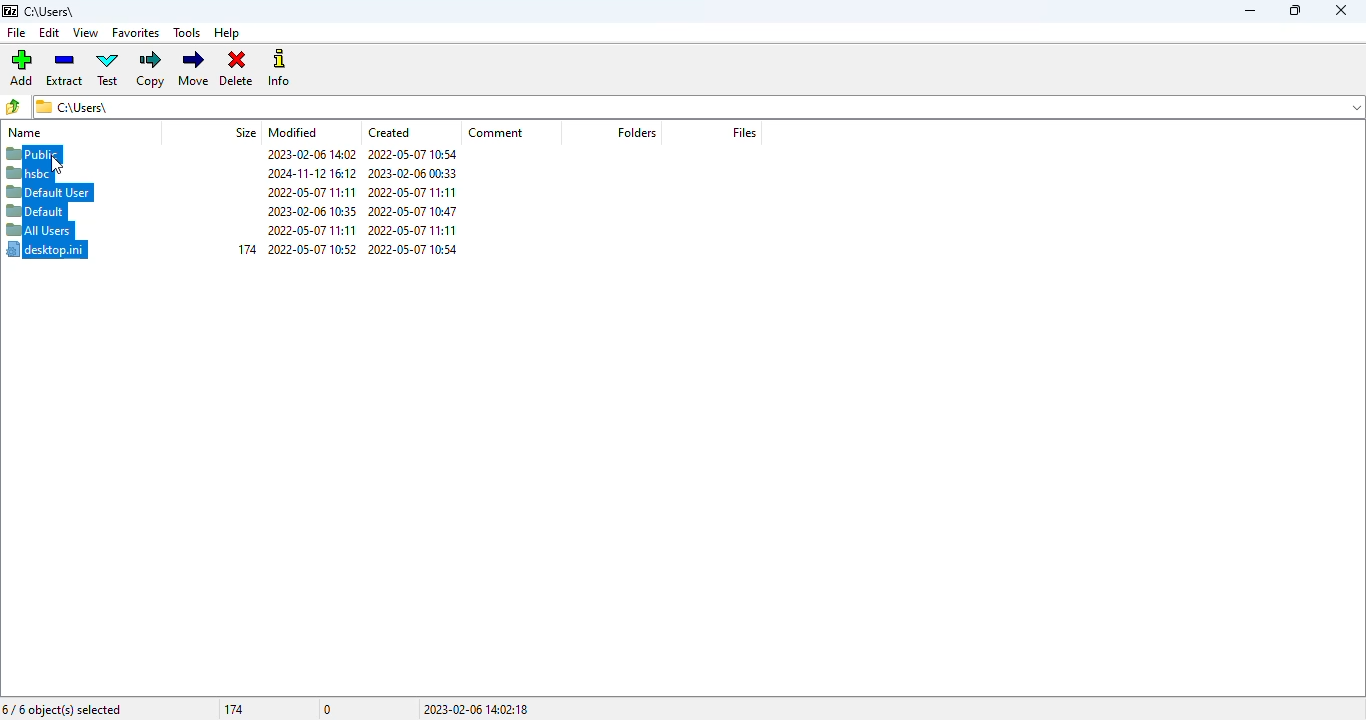 The image size is (1366, 720). What do you see at coordinates (244, 250) in the screenshot?
I see `174` at bounding box center [244, 250].